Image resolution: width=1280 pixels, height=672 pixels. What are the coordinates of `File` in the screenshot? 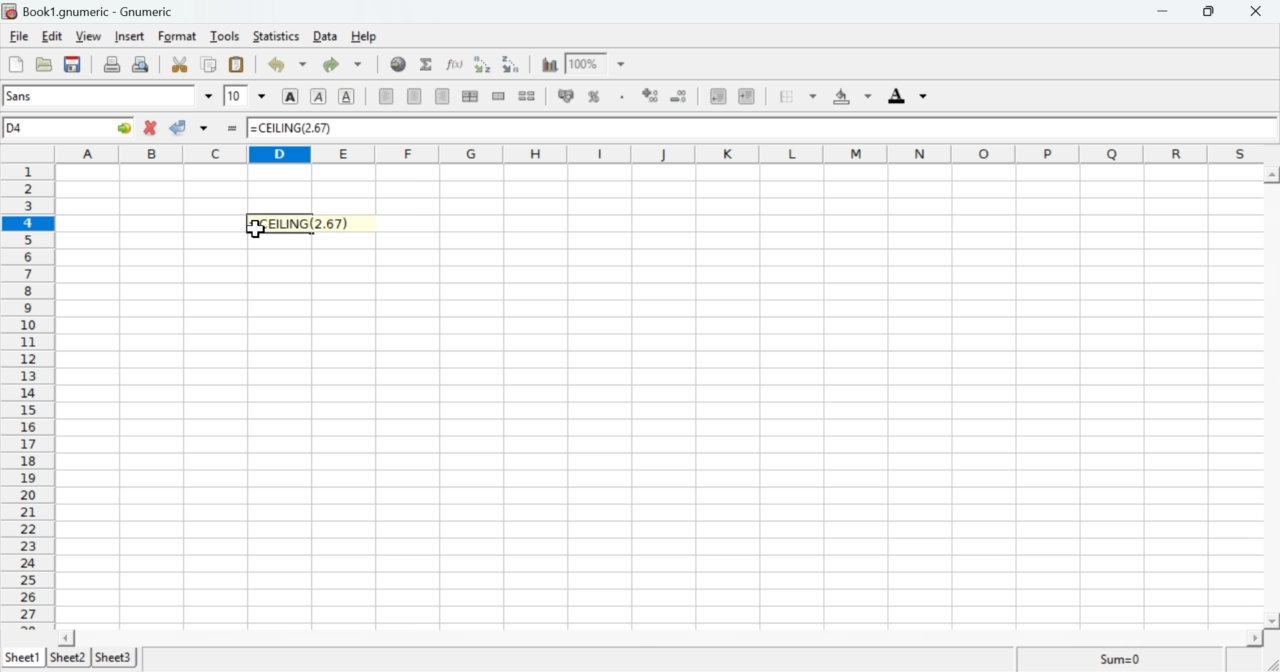 It's located at (19, 37).